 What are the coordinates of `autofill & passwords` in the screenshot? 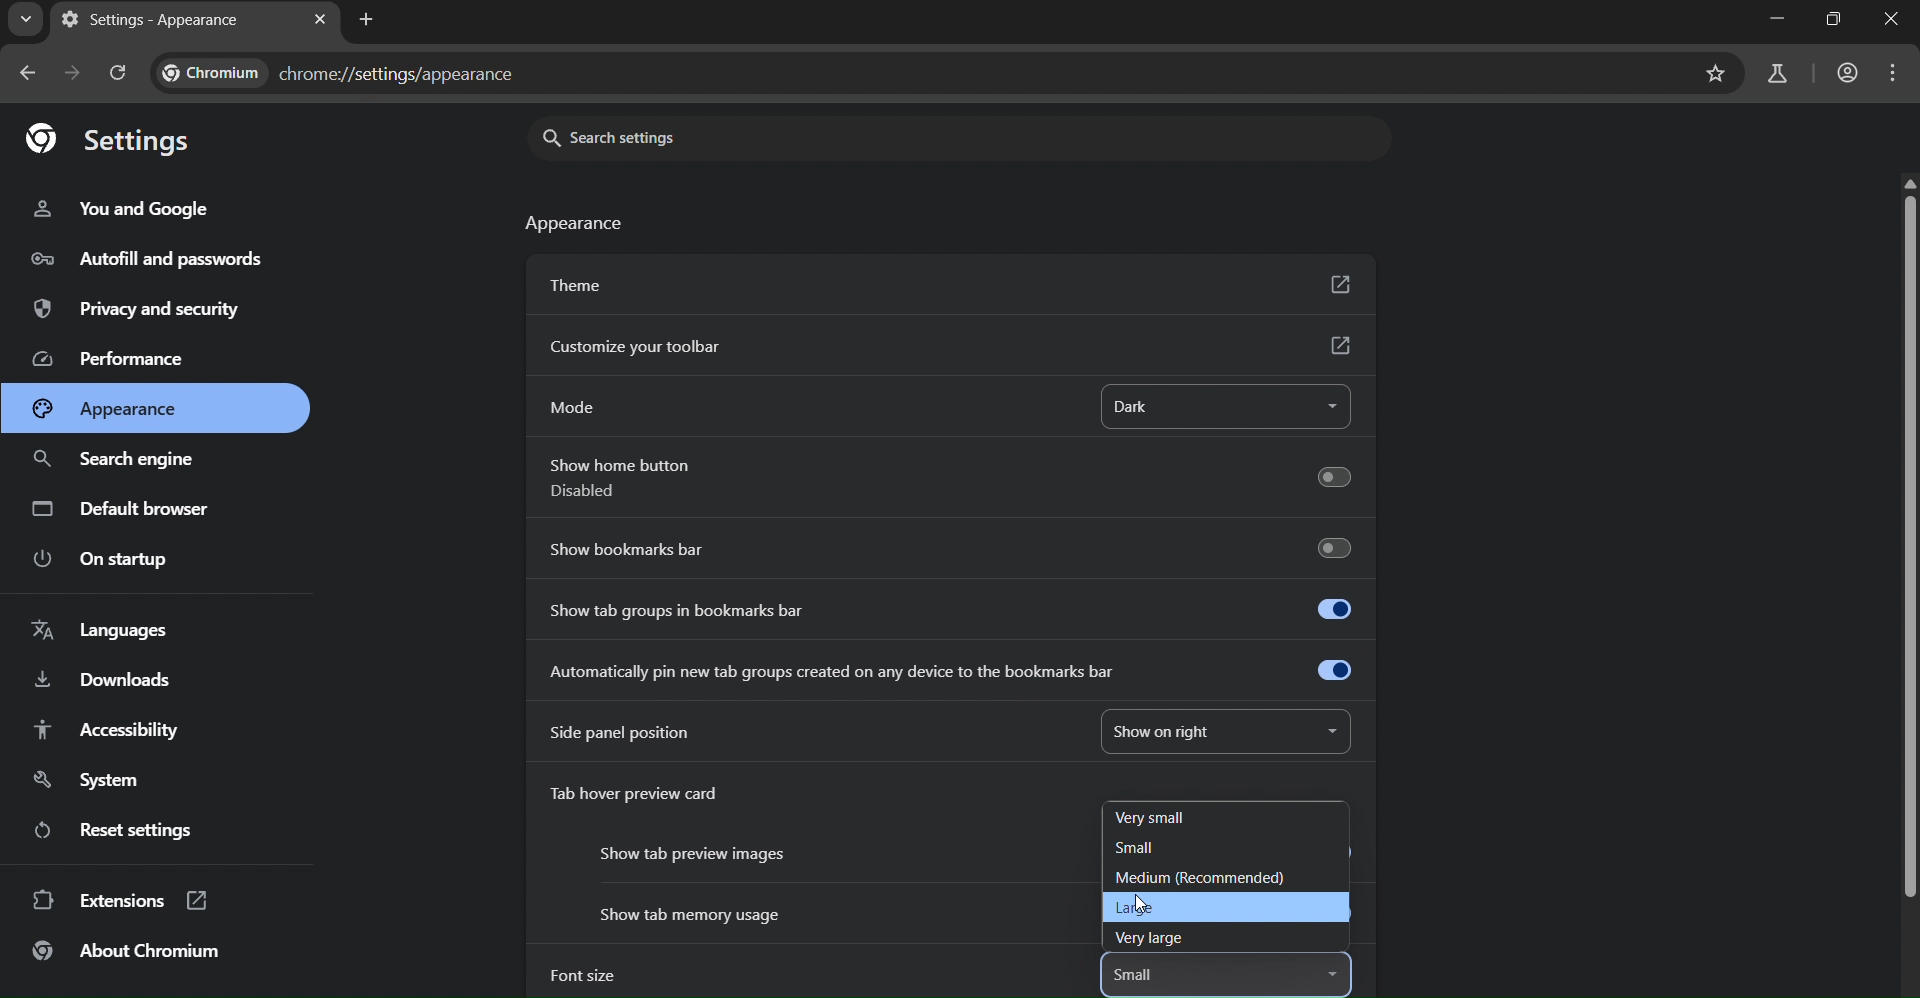 It's located at (164, 262).